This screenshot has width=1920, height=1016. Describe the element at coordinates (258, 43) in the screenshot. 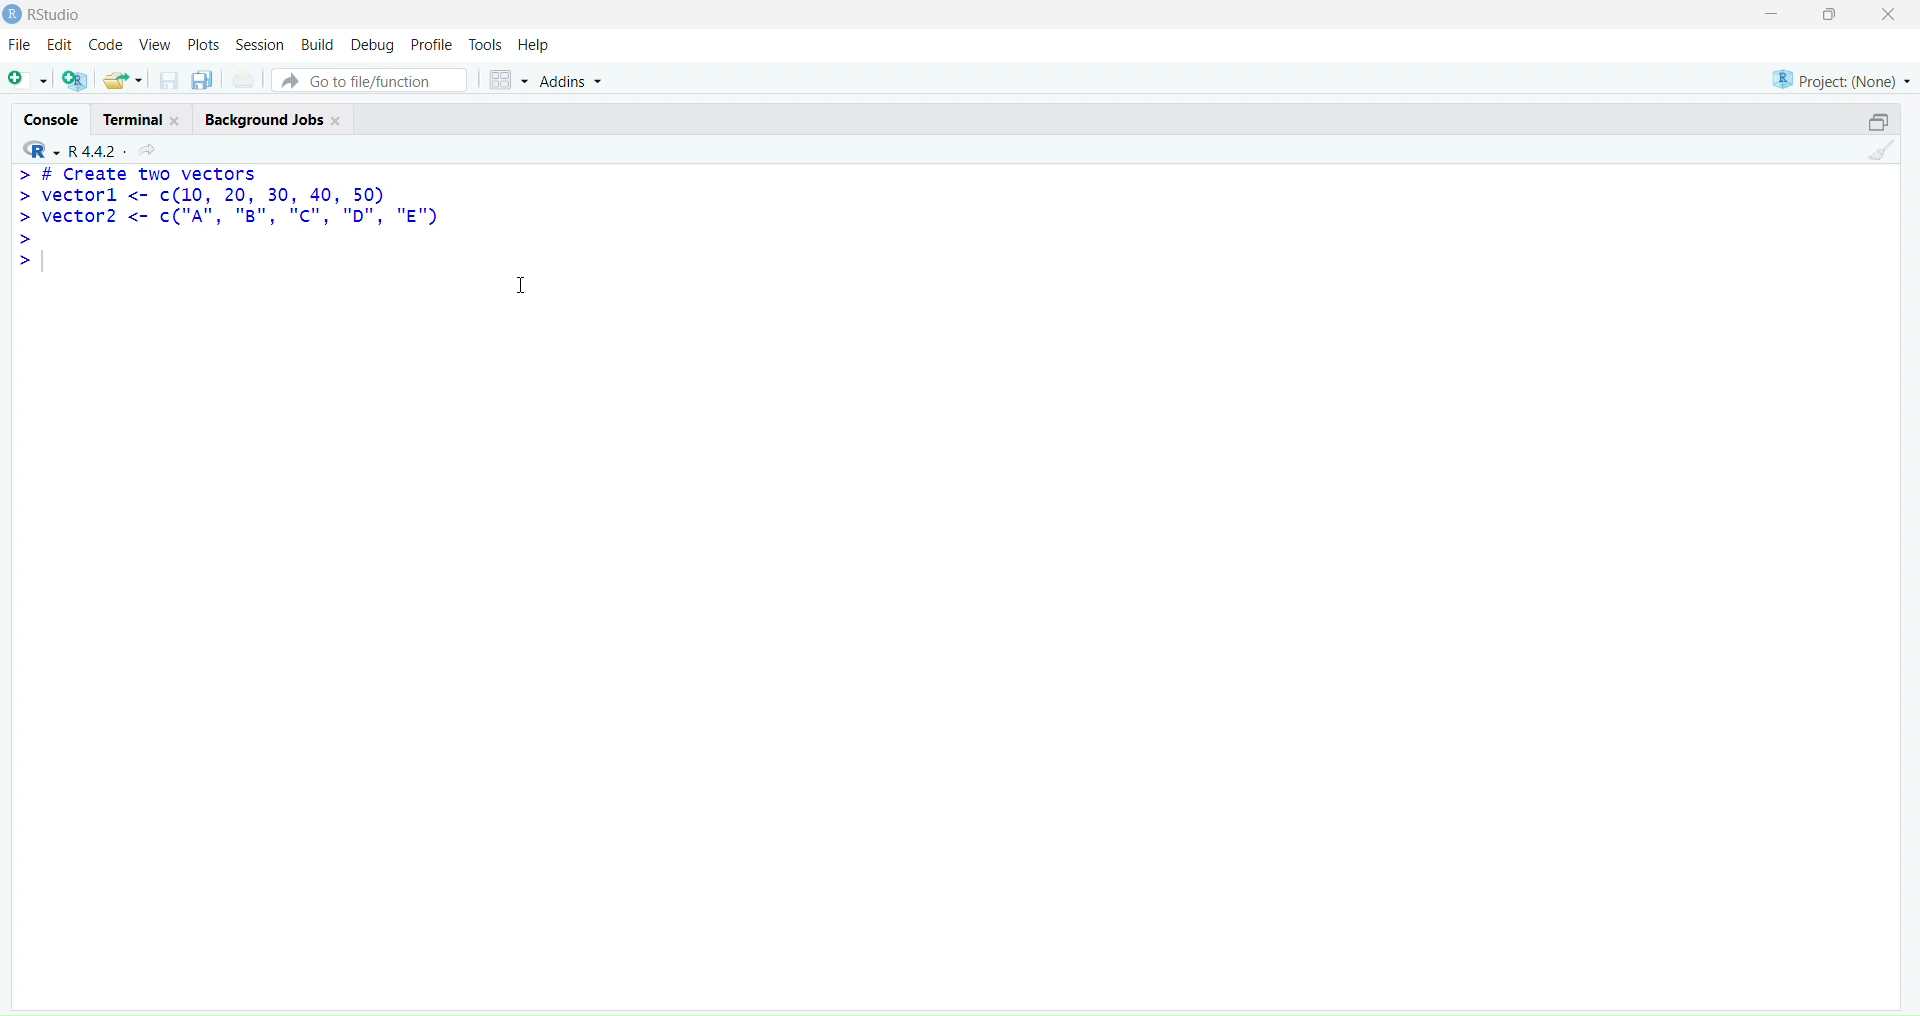

I see `Session` at that location.